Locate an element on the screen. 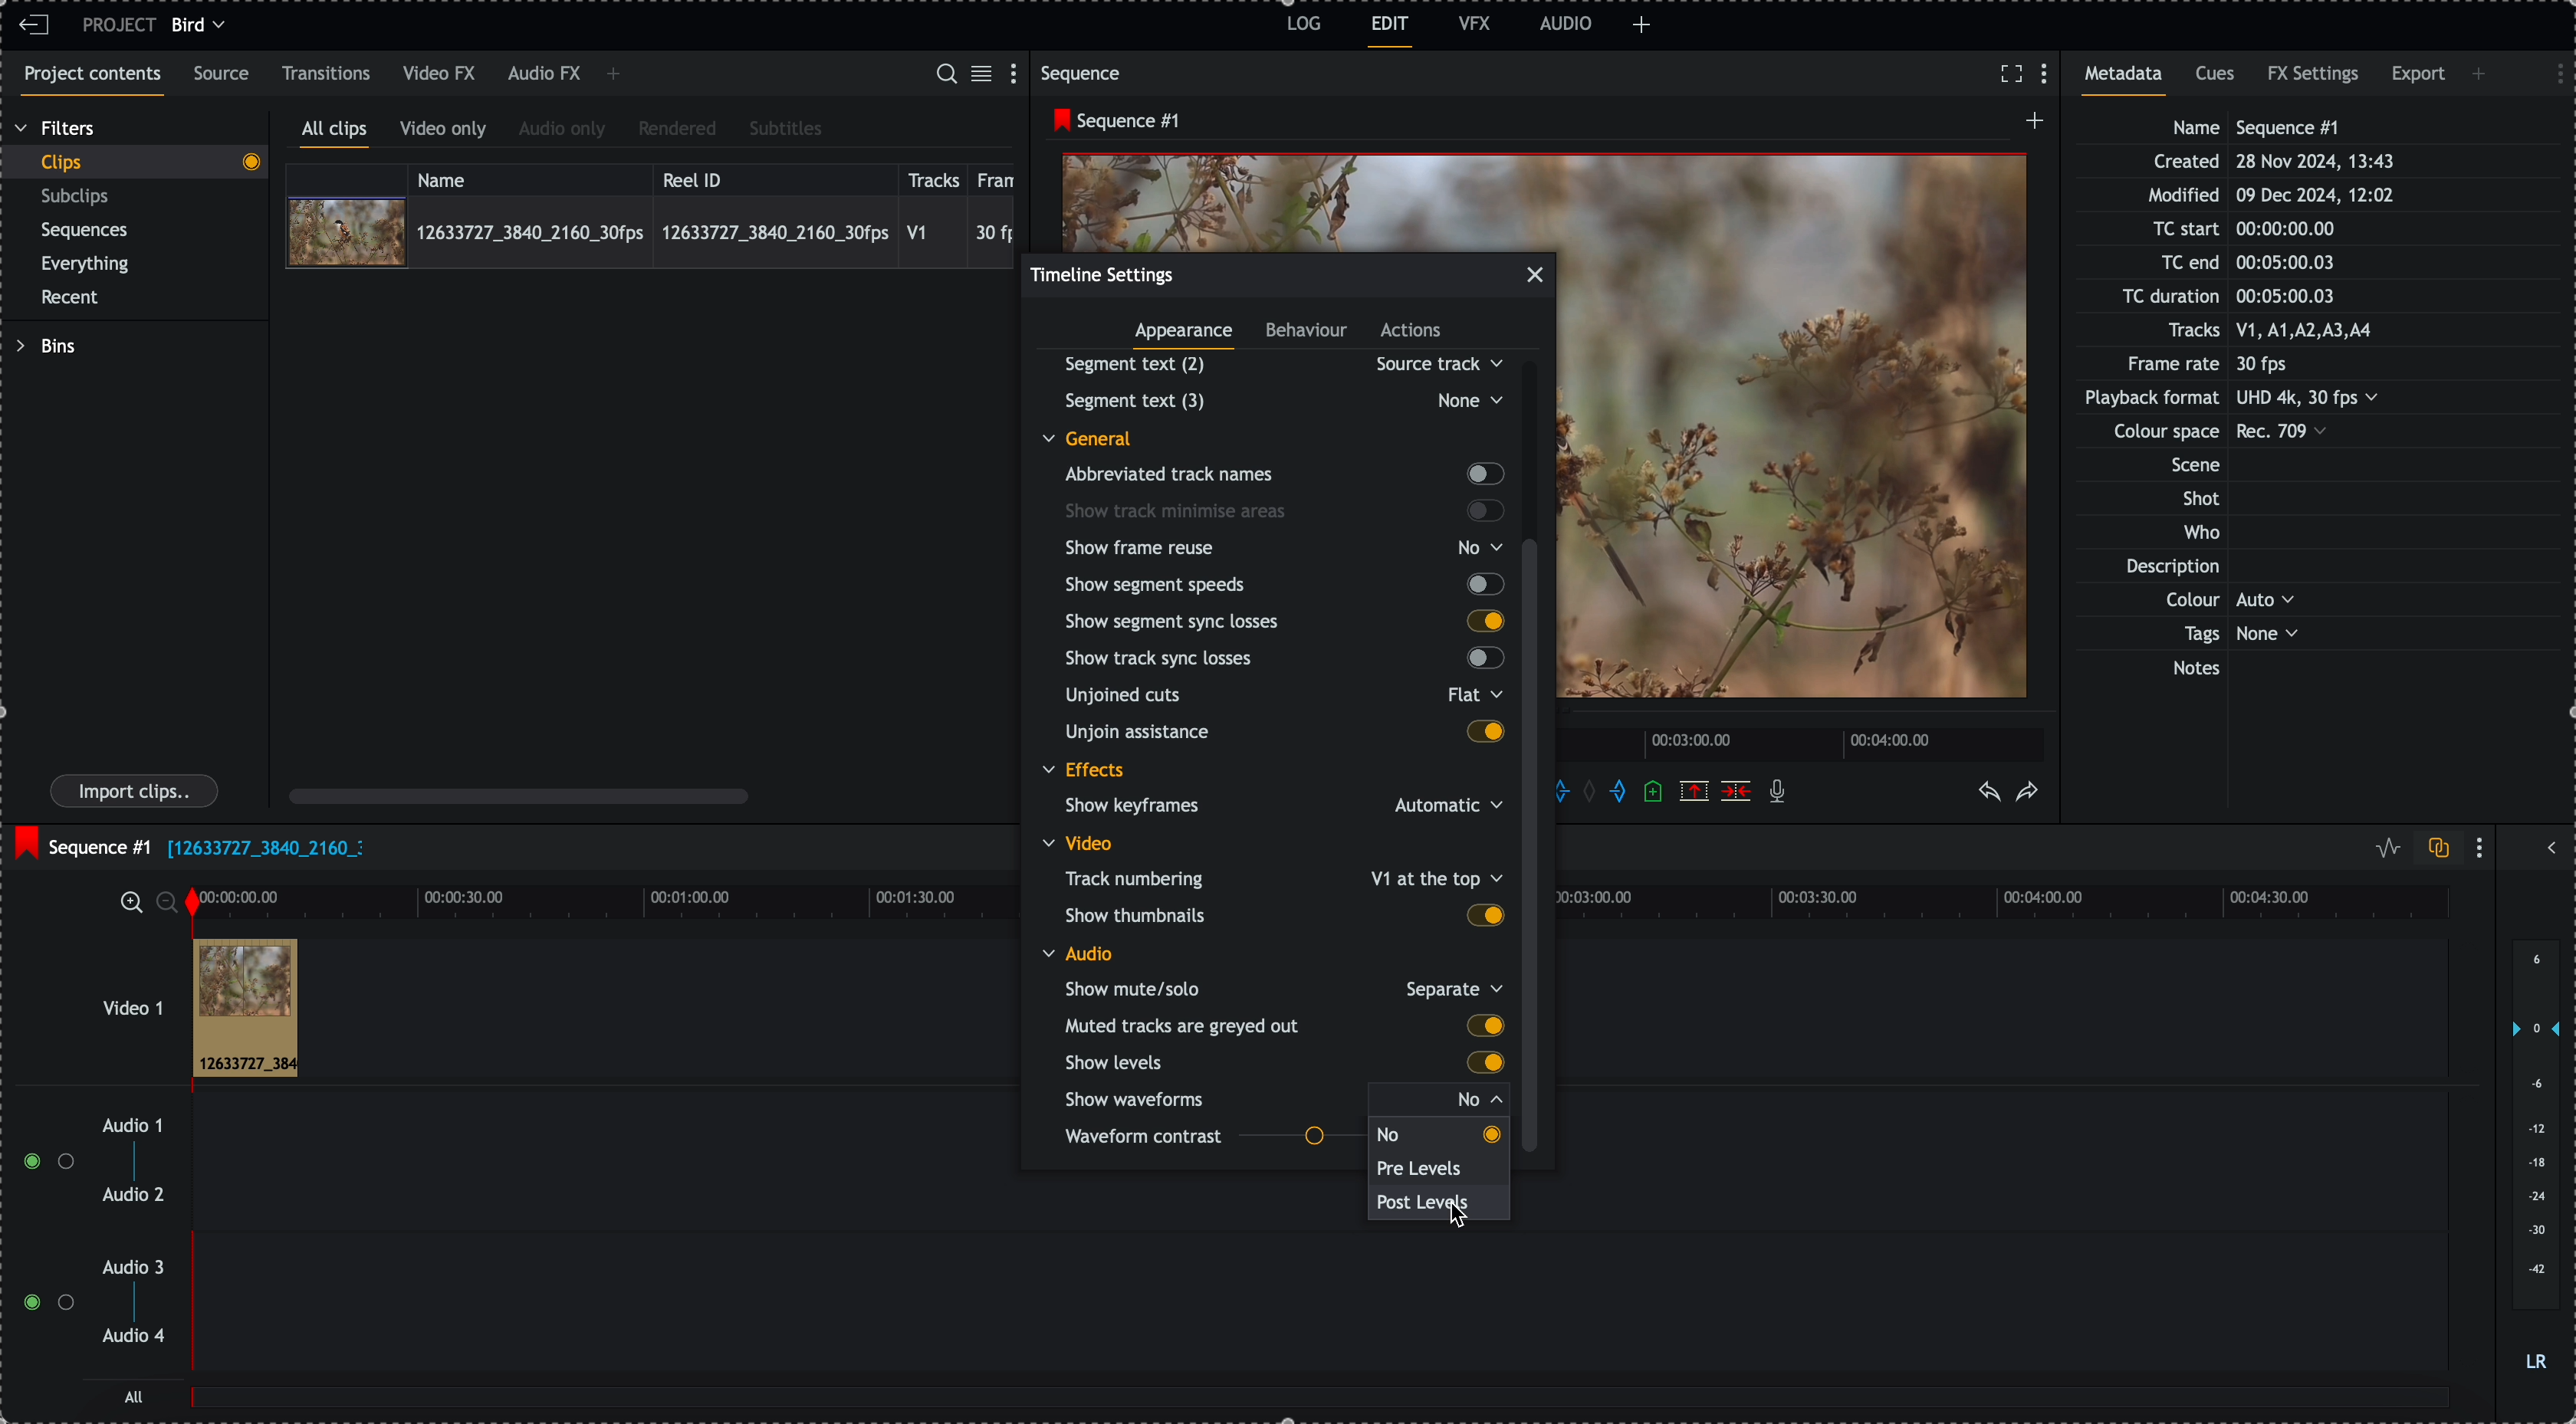 Image resolution: width=2576 pixels, height=1424 pixels. show segment sync losses is located at coordinates (1283, 620).